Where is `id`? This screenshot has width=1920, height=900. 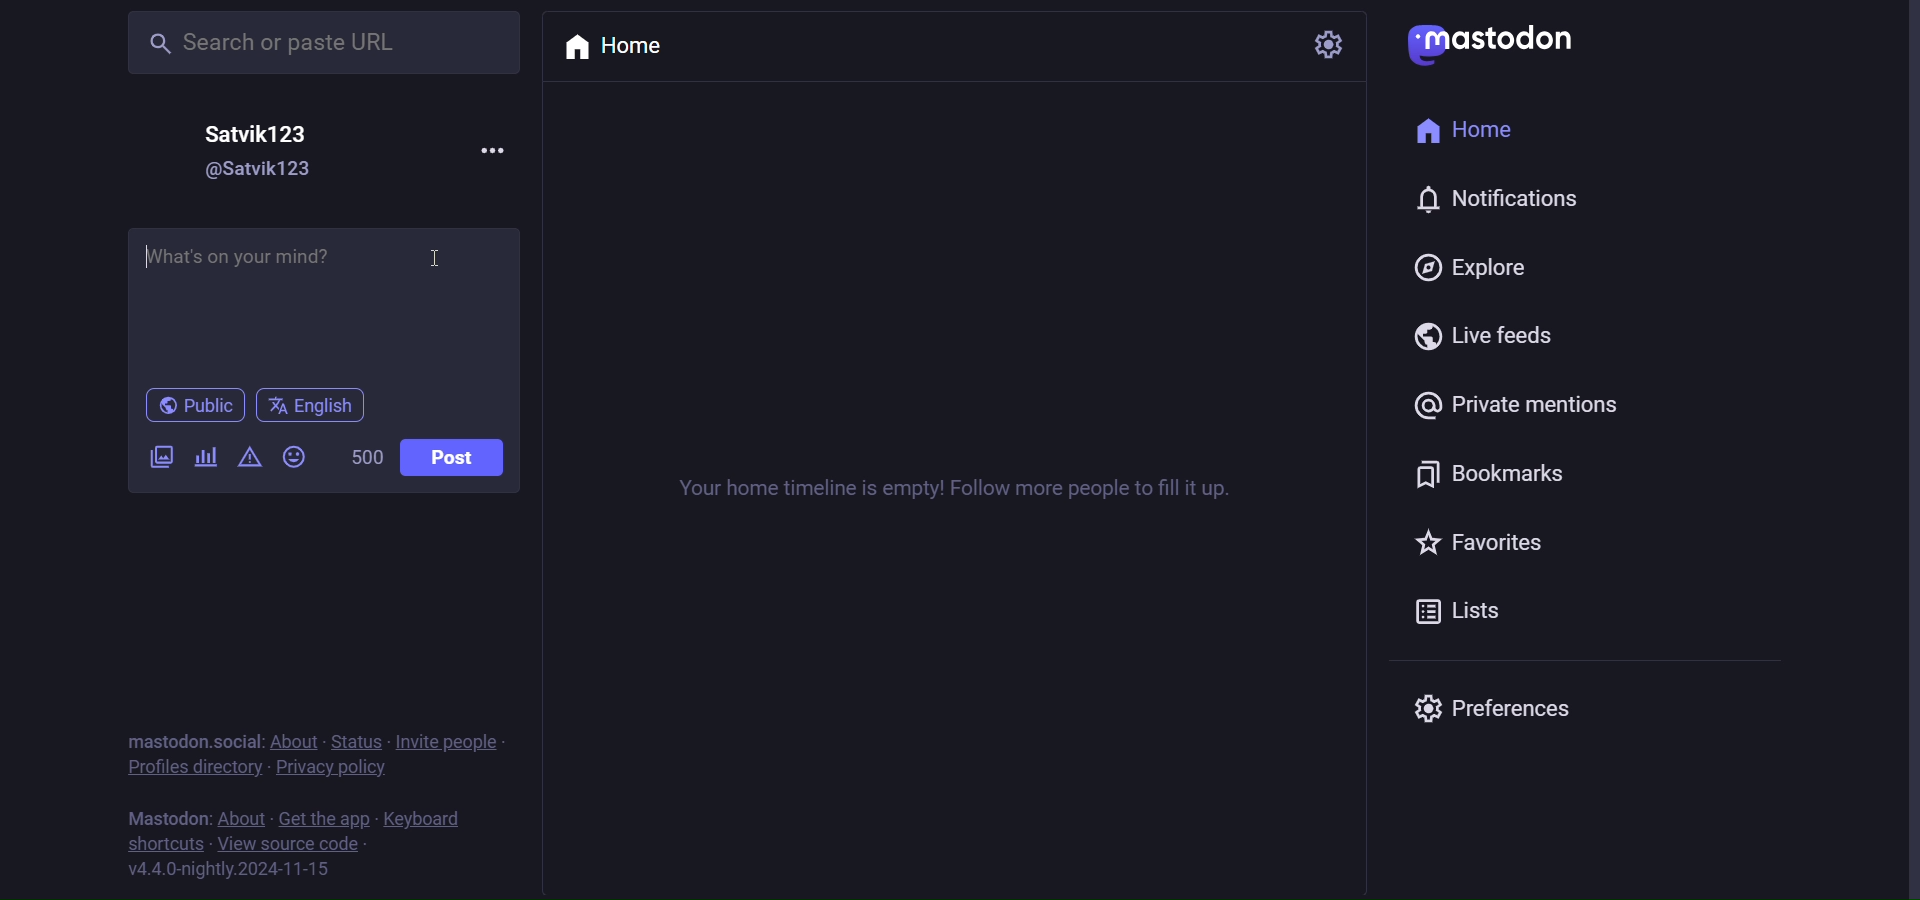 id is located at coordinates (243, 172).